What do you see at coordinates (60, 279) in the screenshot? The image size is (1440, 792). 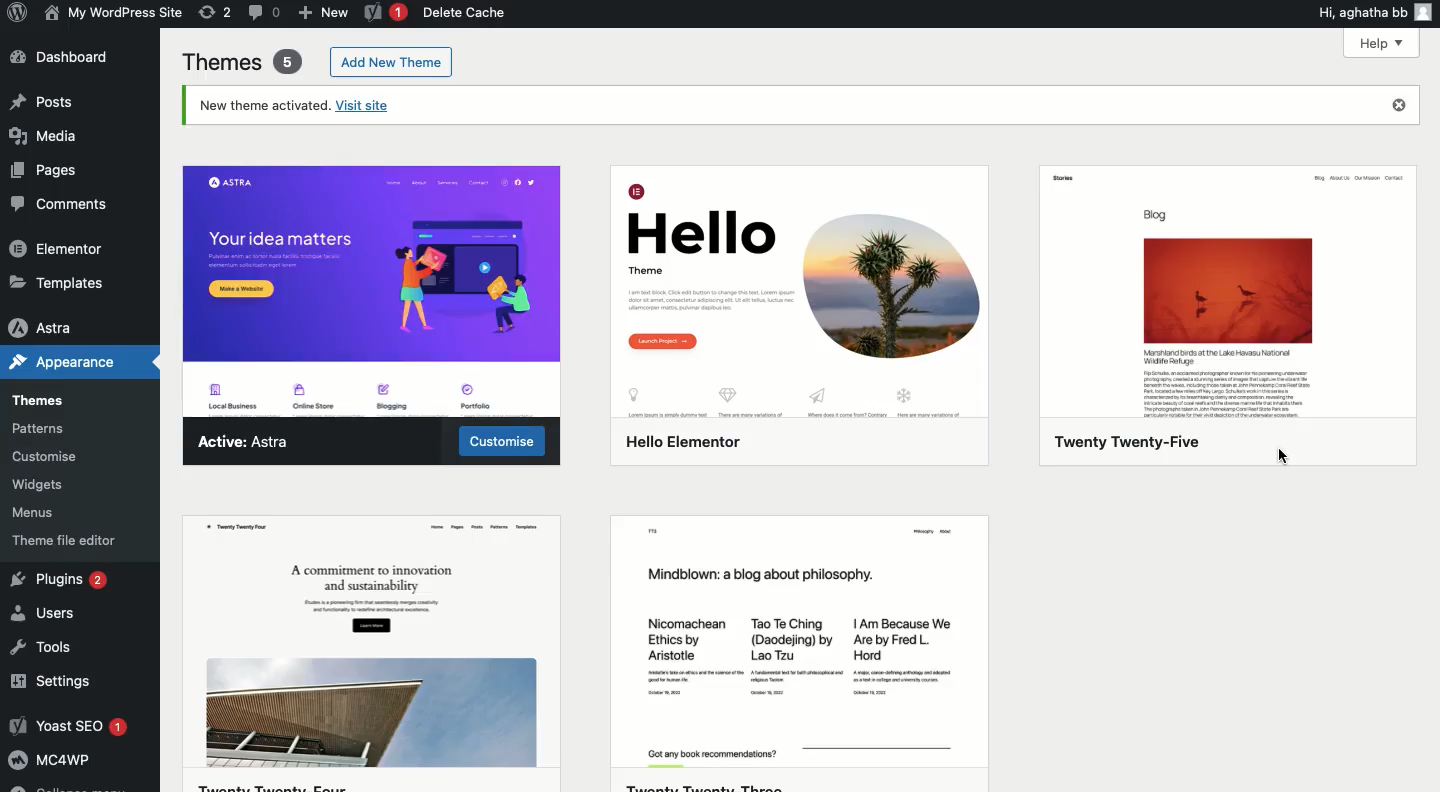 I see `Templates` at bounding box center [60, 279].